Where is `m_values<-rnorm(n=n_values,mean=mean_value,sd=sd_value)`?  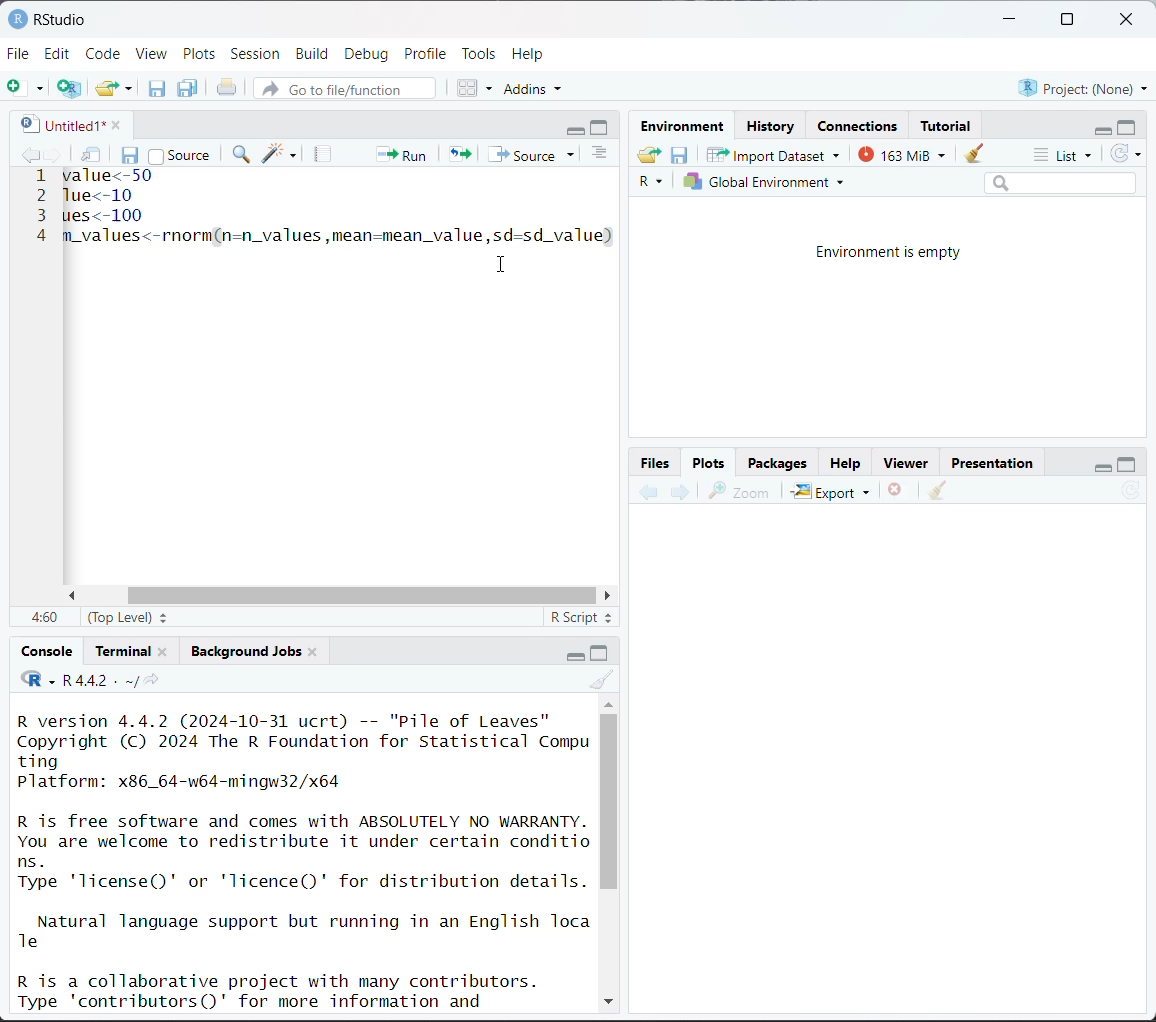 m_values<-rnorm(n=n_values,mean=mean_value,sd=sd_value) is located at coordinates (340, 234).